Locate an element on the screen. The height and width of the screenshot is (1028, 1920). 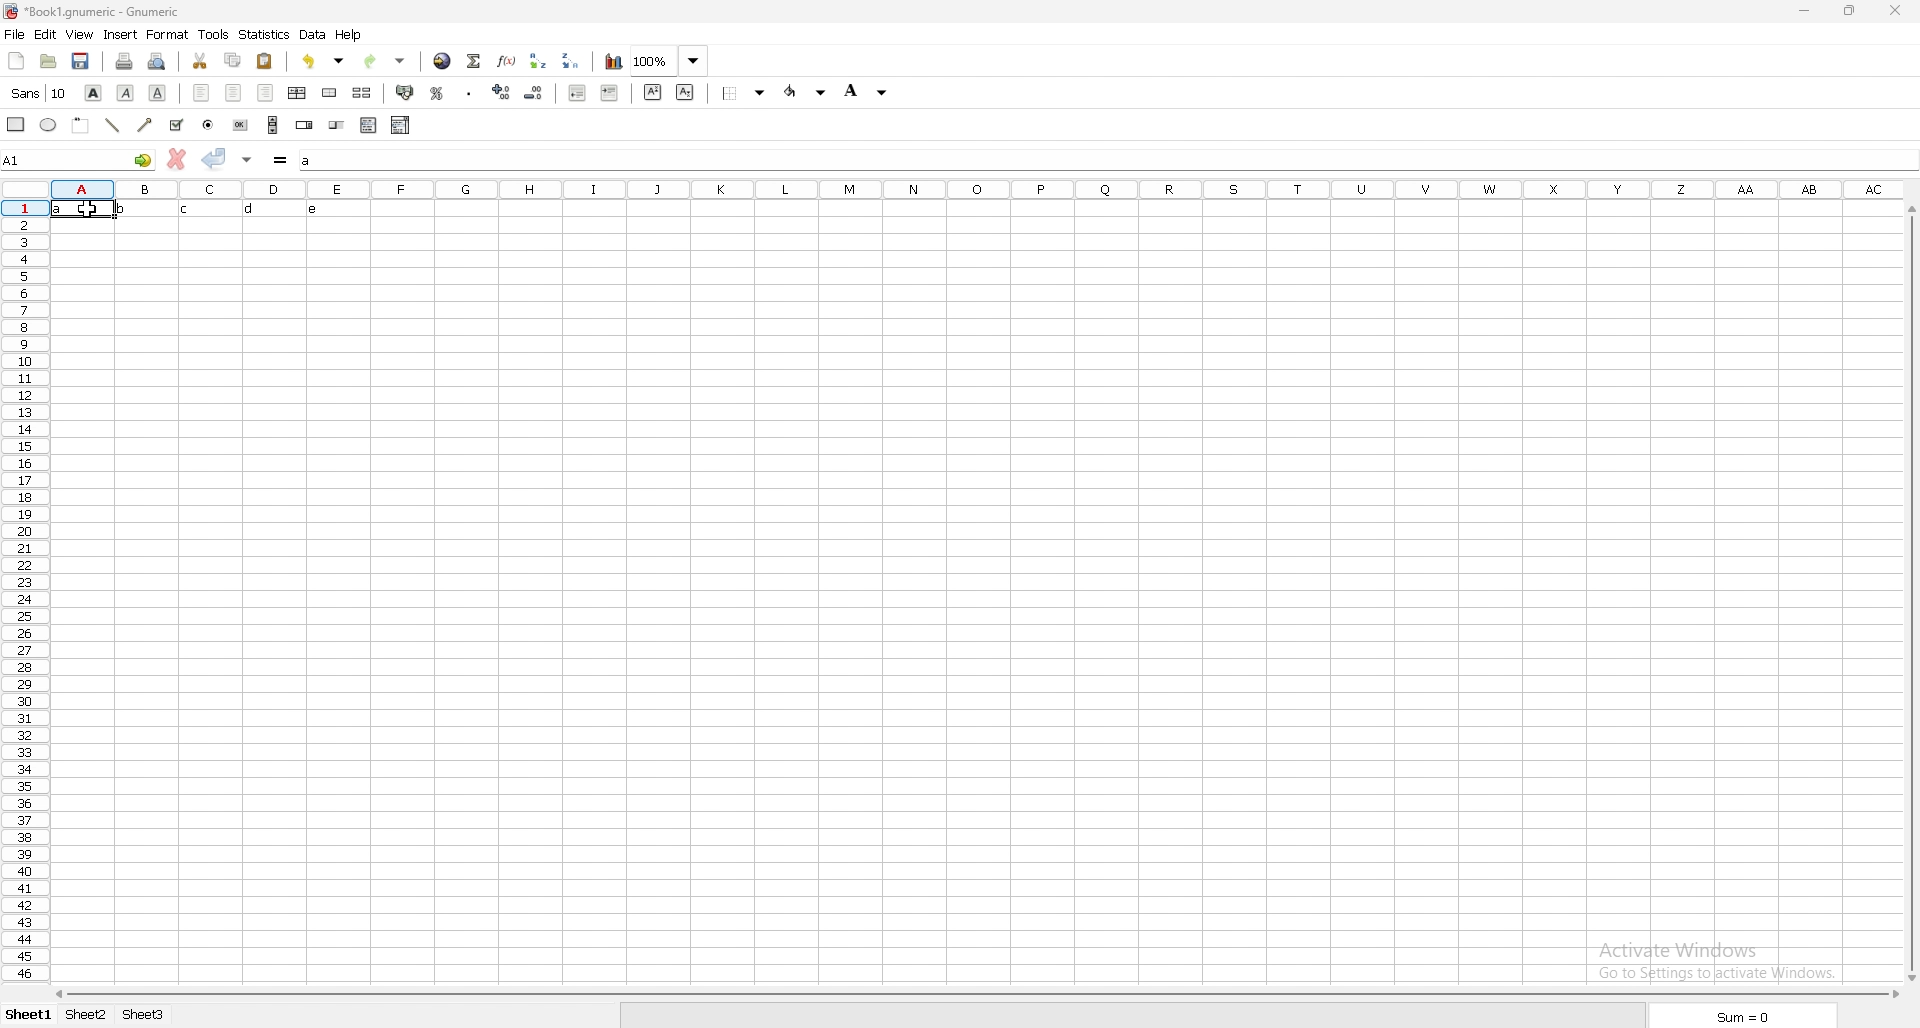
resize is located at coordinates (1847, 11).